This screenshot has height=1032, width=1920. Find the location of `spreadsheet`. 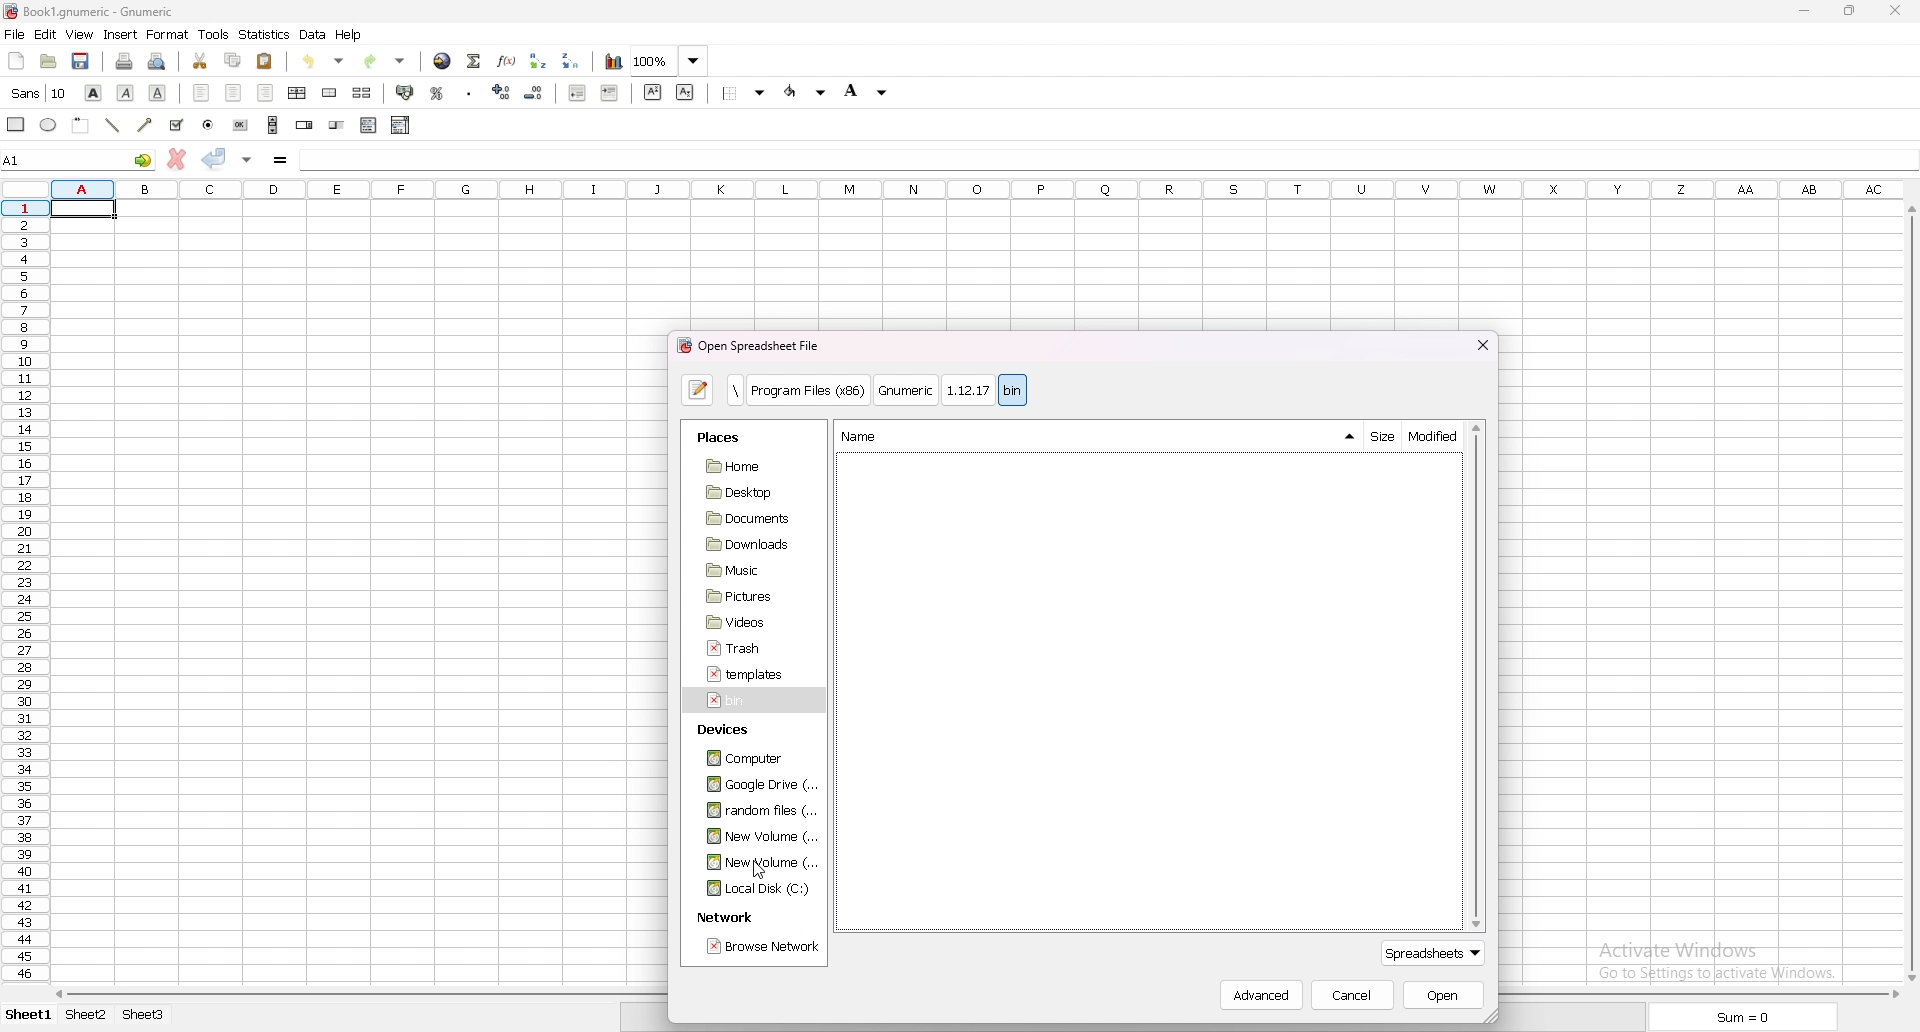

spreadsheet is located at coordinates (1437, 954).